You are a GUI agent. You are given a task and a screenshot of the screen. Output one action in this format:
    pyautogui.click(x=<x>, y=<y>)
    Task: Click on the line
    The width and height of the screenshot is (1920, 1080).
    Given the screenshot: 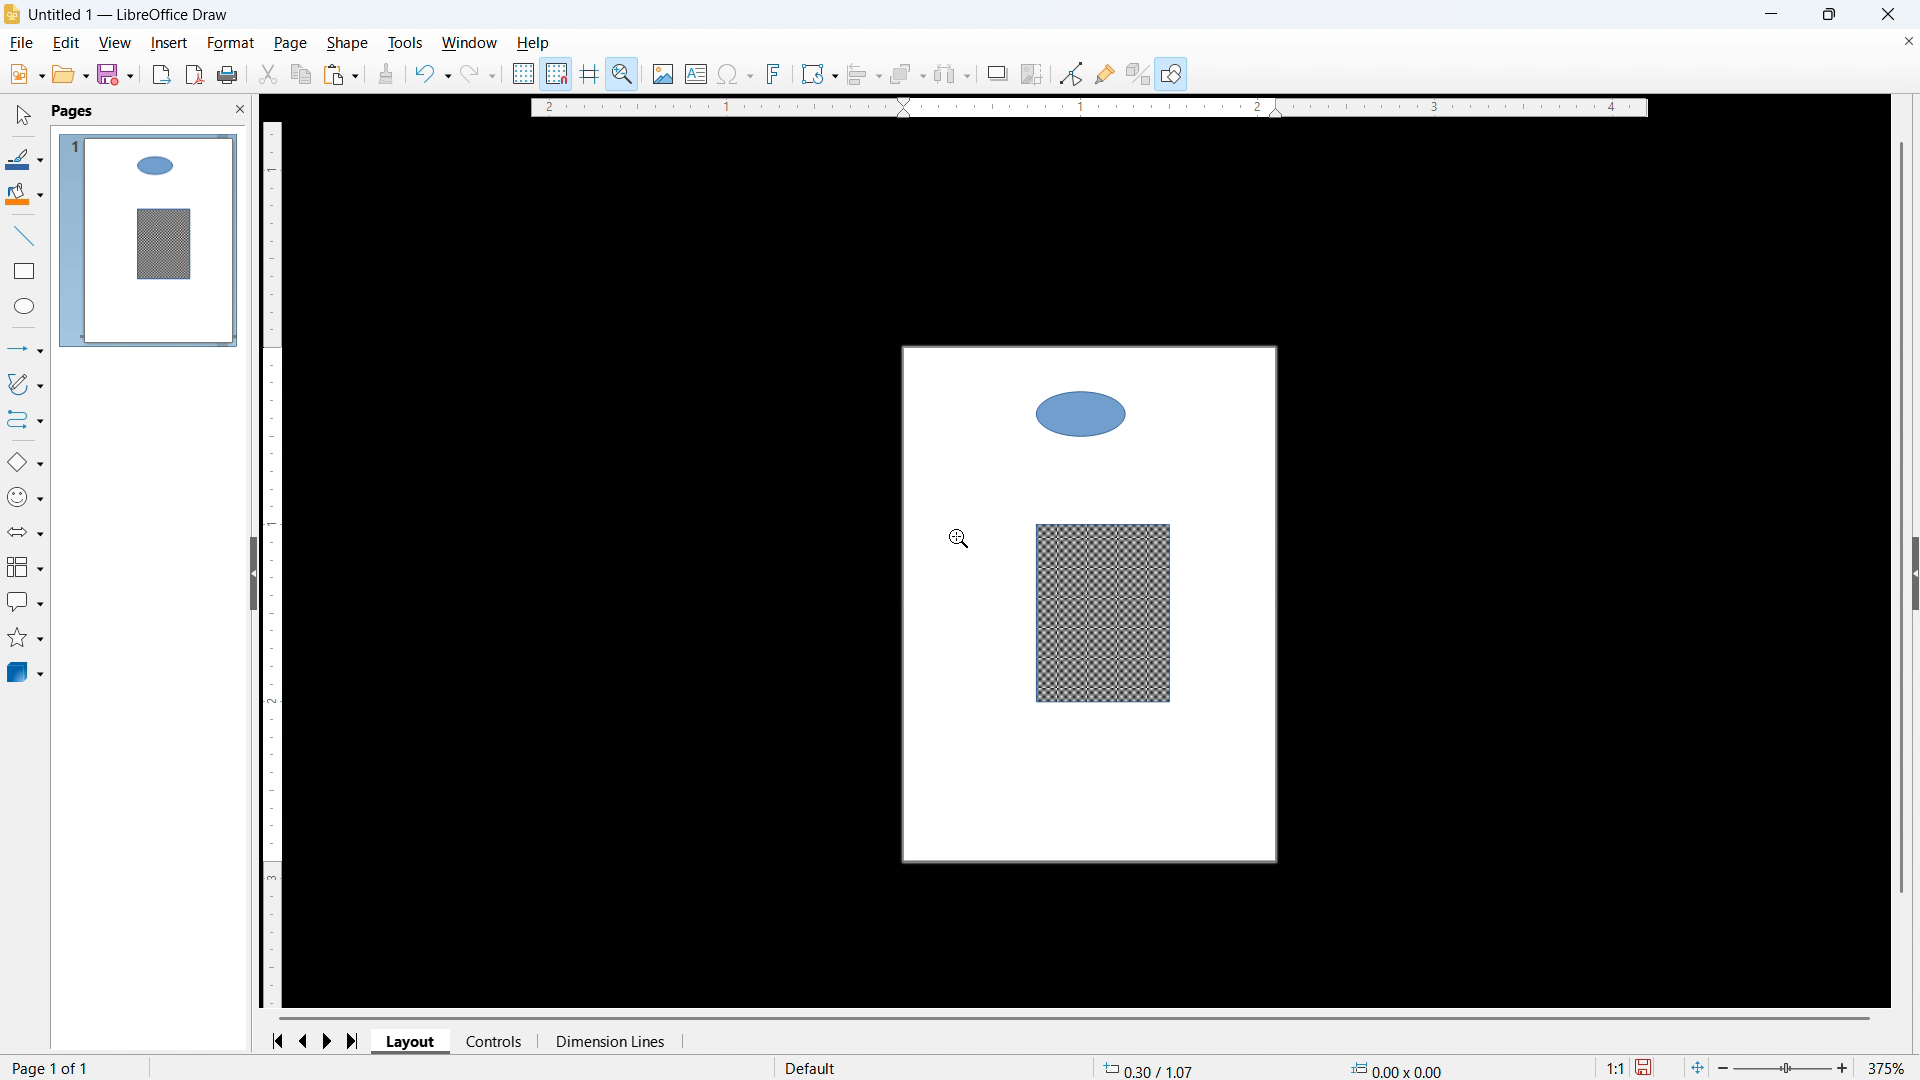 What is the action you would take?
    pyautogui.click(x=23, y=236)
    